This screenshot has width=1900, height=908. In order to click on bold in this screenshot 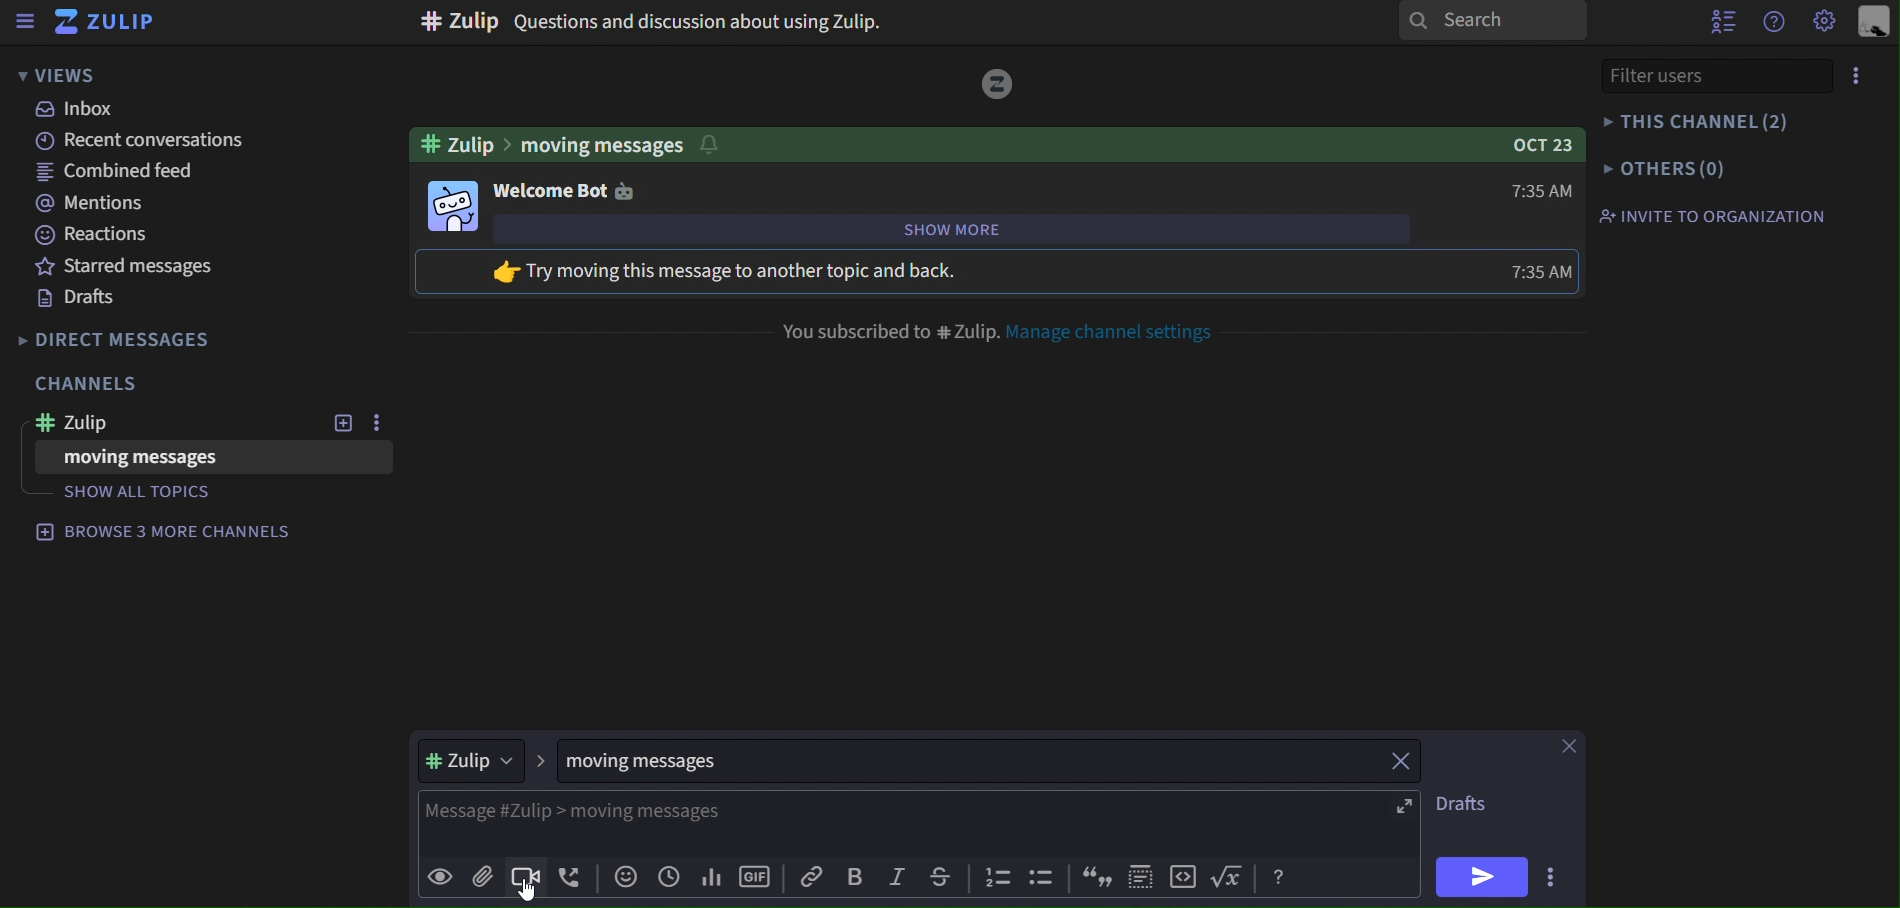, I will do `click(859, 879)`.